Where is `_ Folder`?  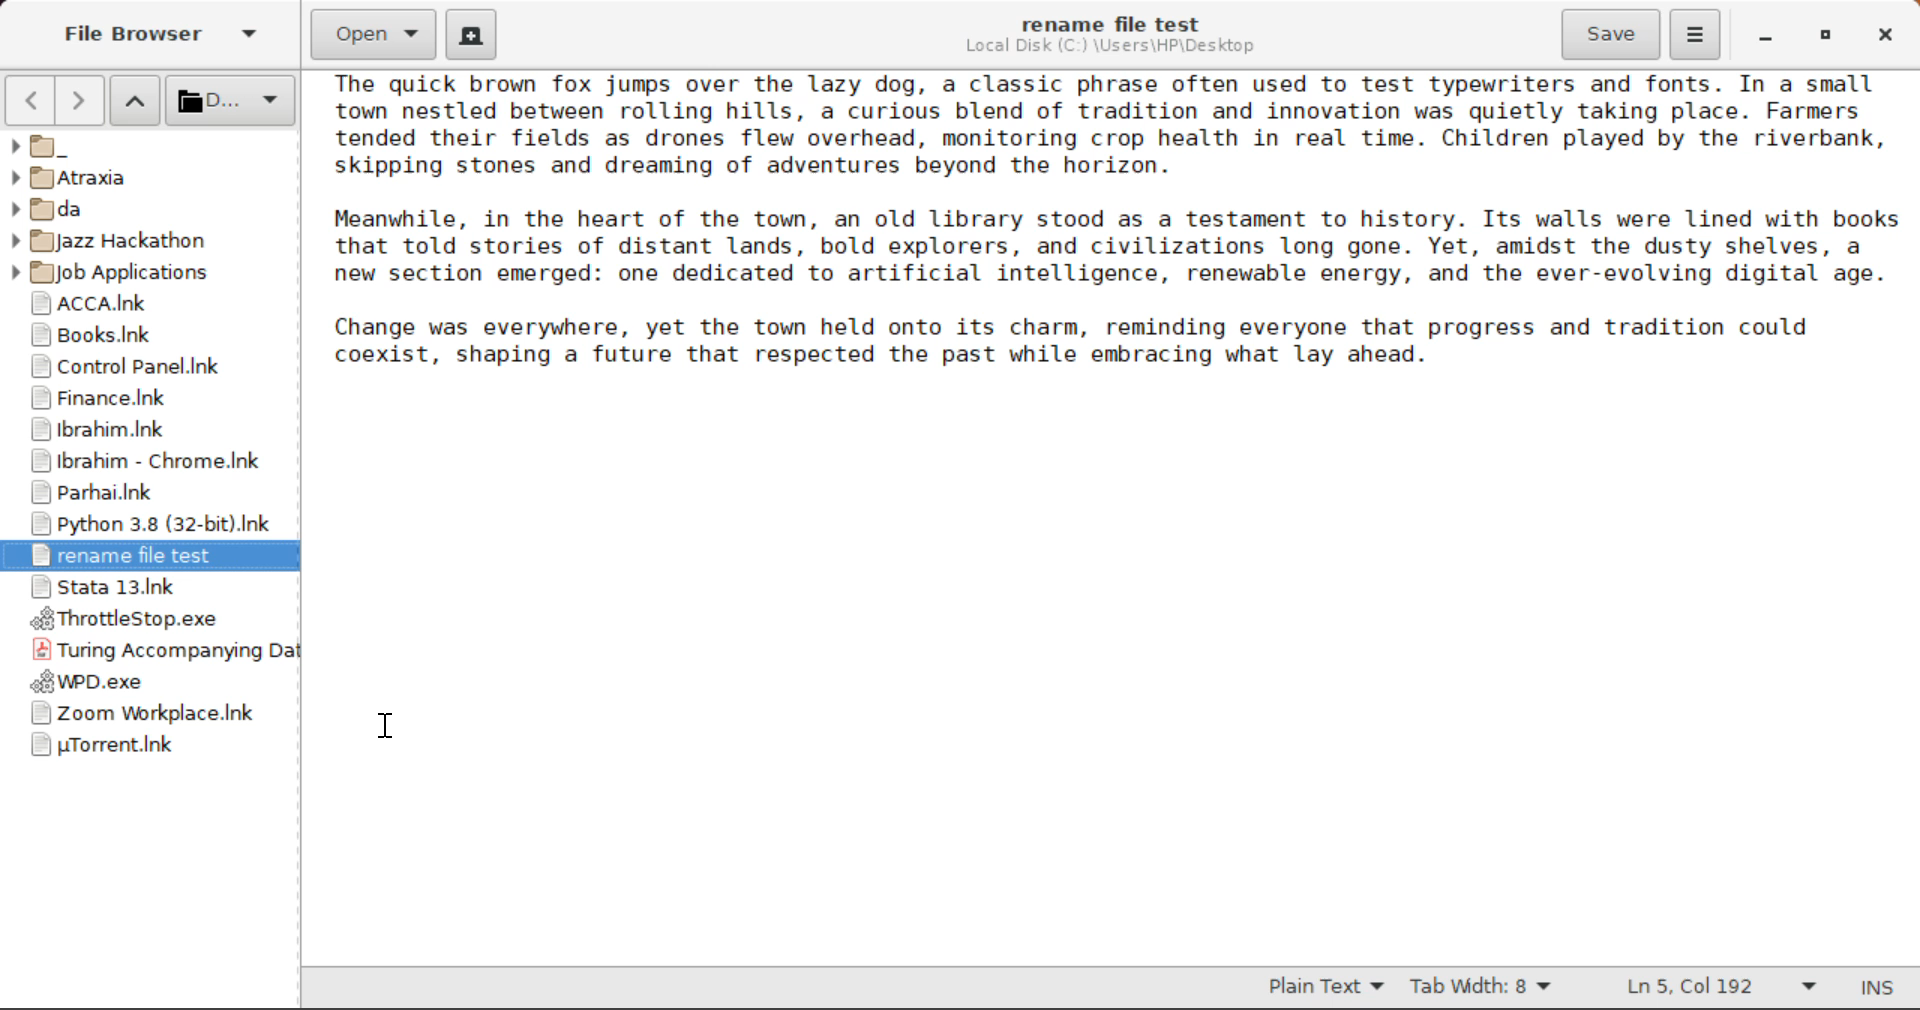 _ Folder is located at coordinates (146, 146).